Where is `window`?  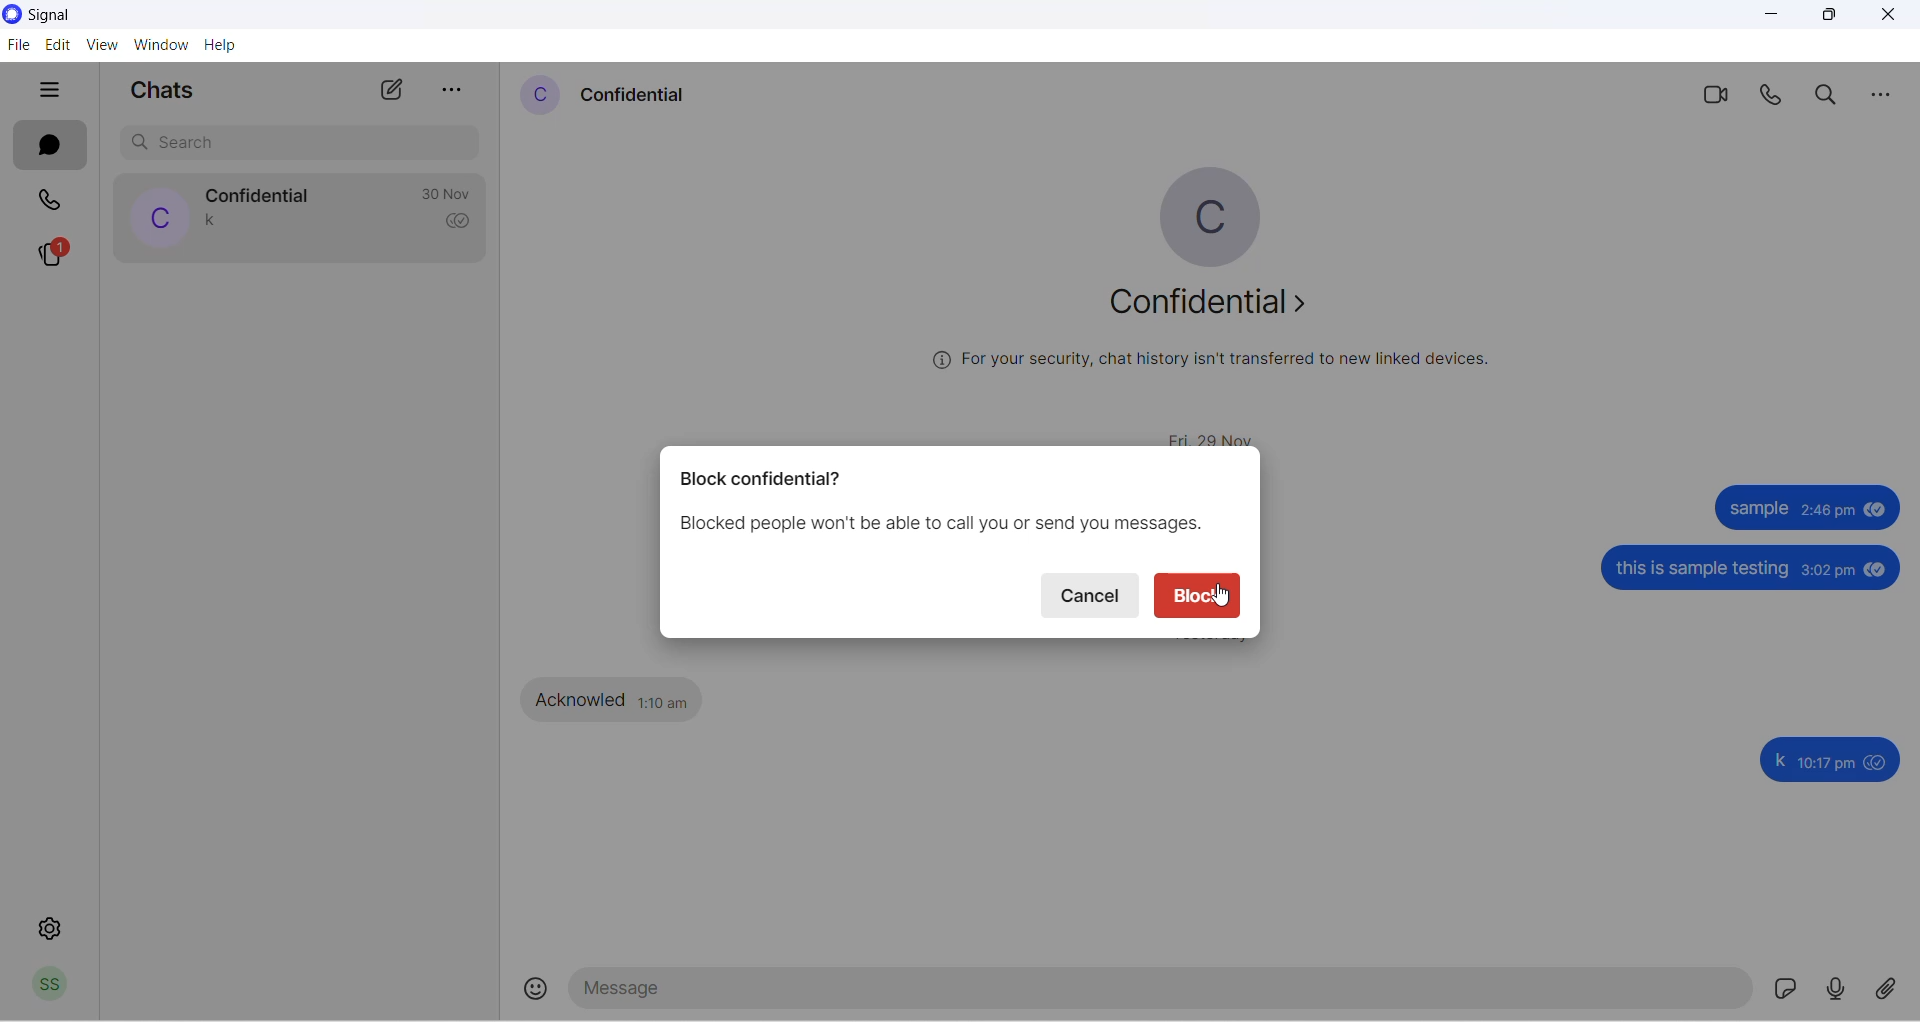 window is located at coordinates (157, 44).